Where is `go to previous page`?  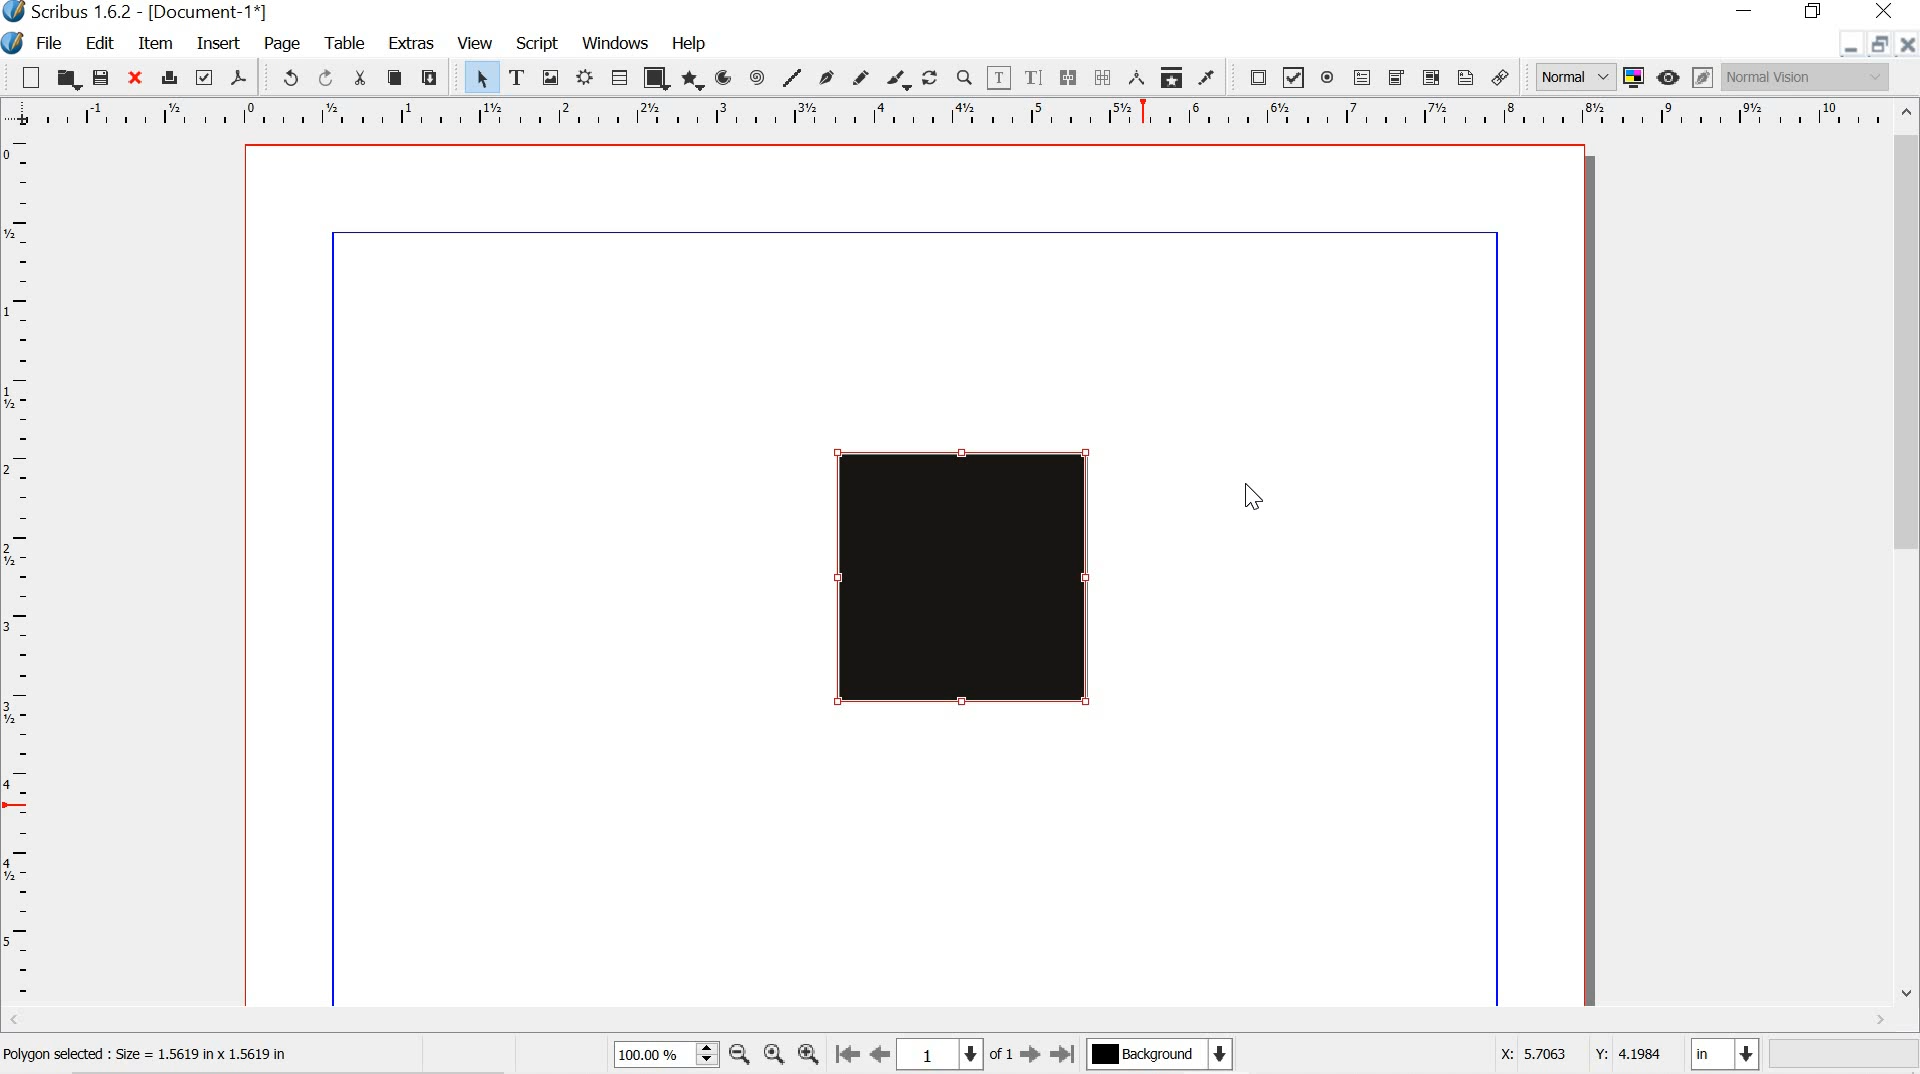 go to previous page is located at coordinates (882, 1055).